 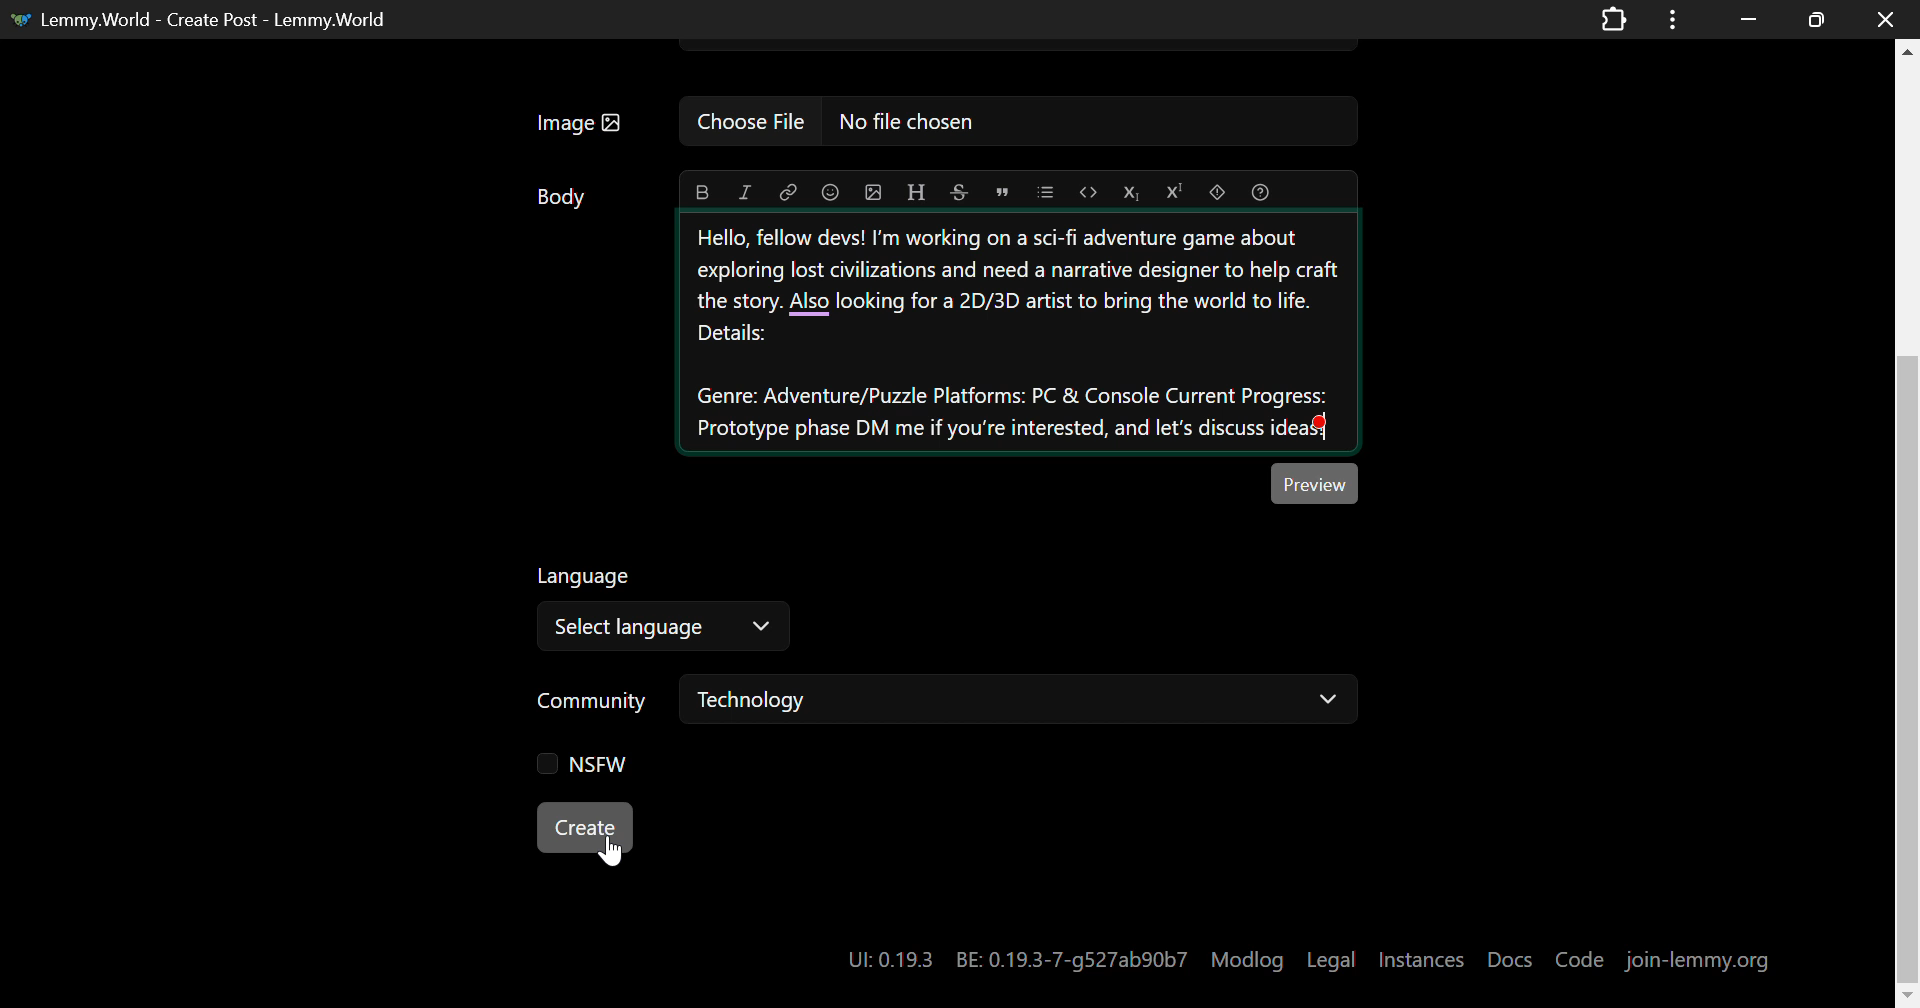 I want to click on Legal, so click(x=1334, y=955).